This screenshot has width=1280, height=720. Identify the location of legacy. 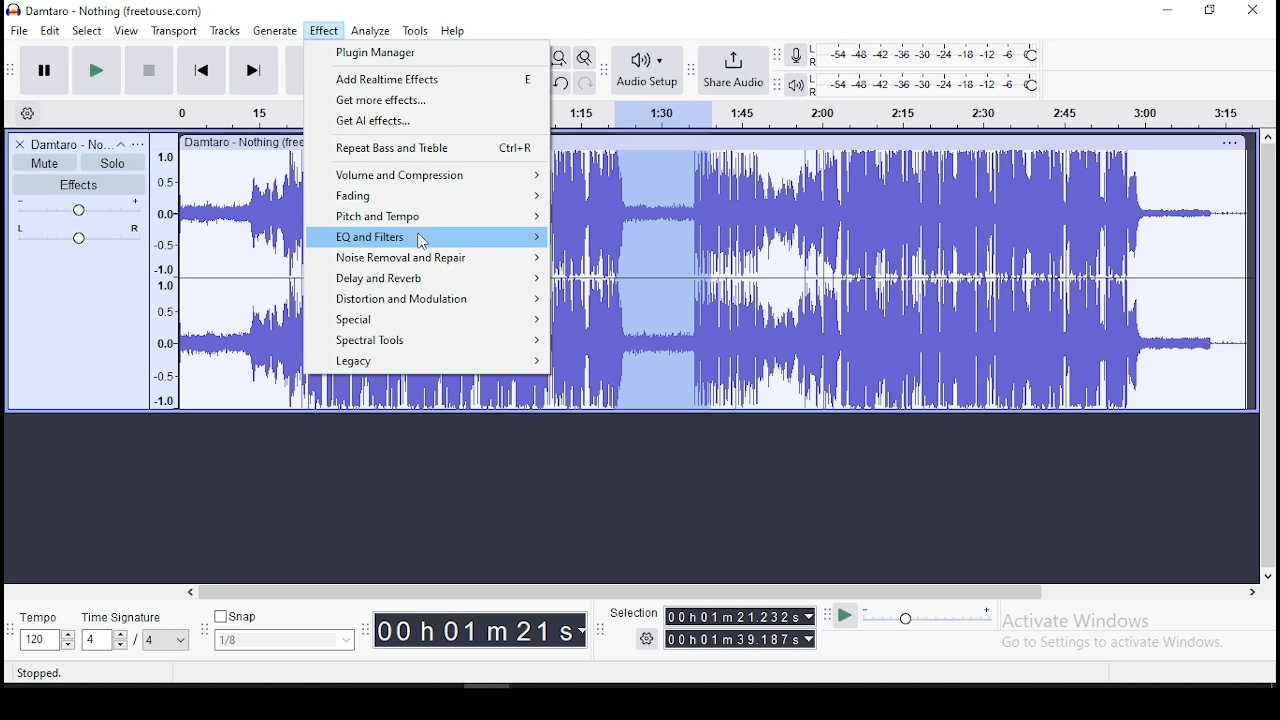
(428, 363).